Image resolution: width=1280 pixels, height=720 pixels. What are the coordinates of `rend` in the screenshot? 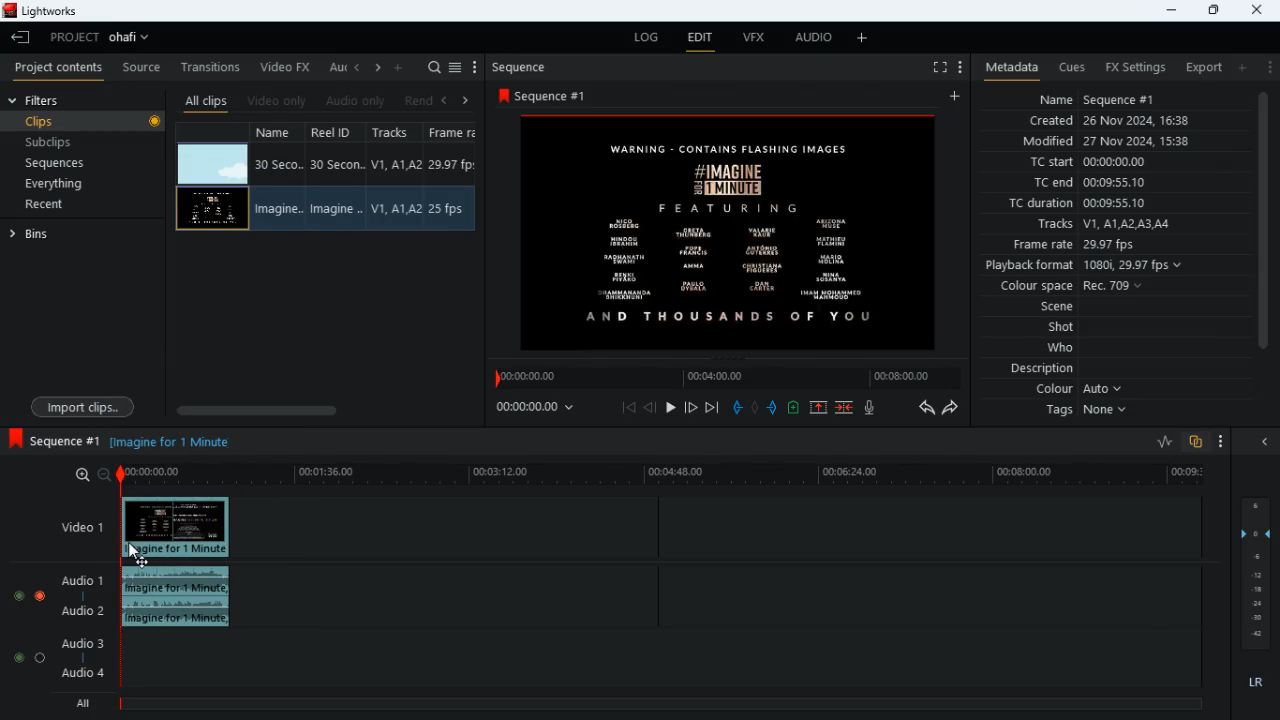 It's located at (418, 99).